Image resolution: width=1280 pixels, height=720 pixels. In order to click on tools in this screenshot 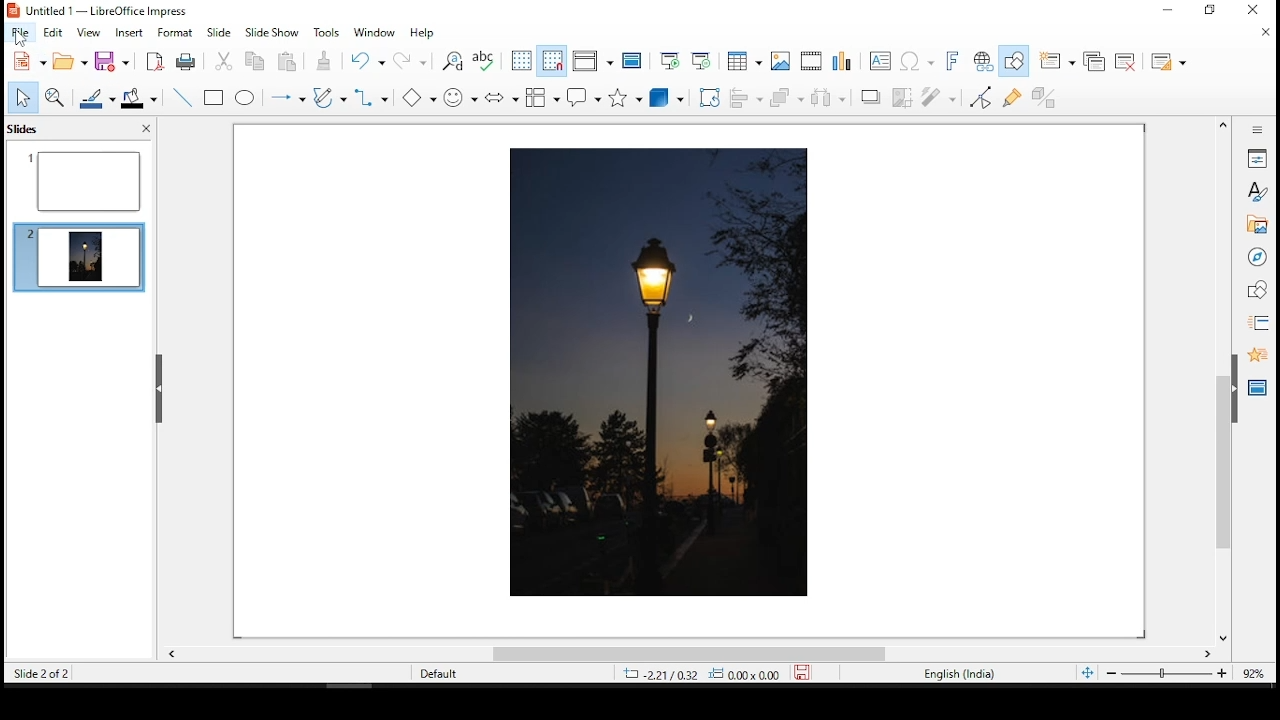, I will do `click(331, 36)`.